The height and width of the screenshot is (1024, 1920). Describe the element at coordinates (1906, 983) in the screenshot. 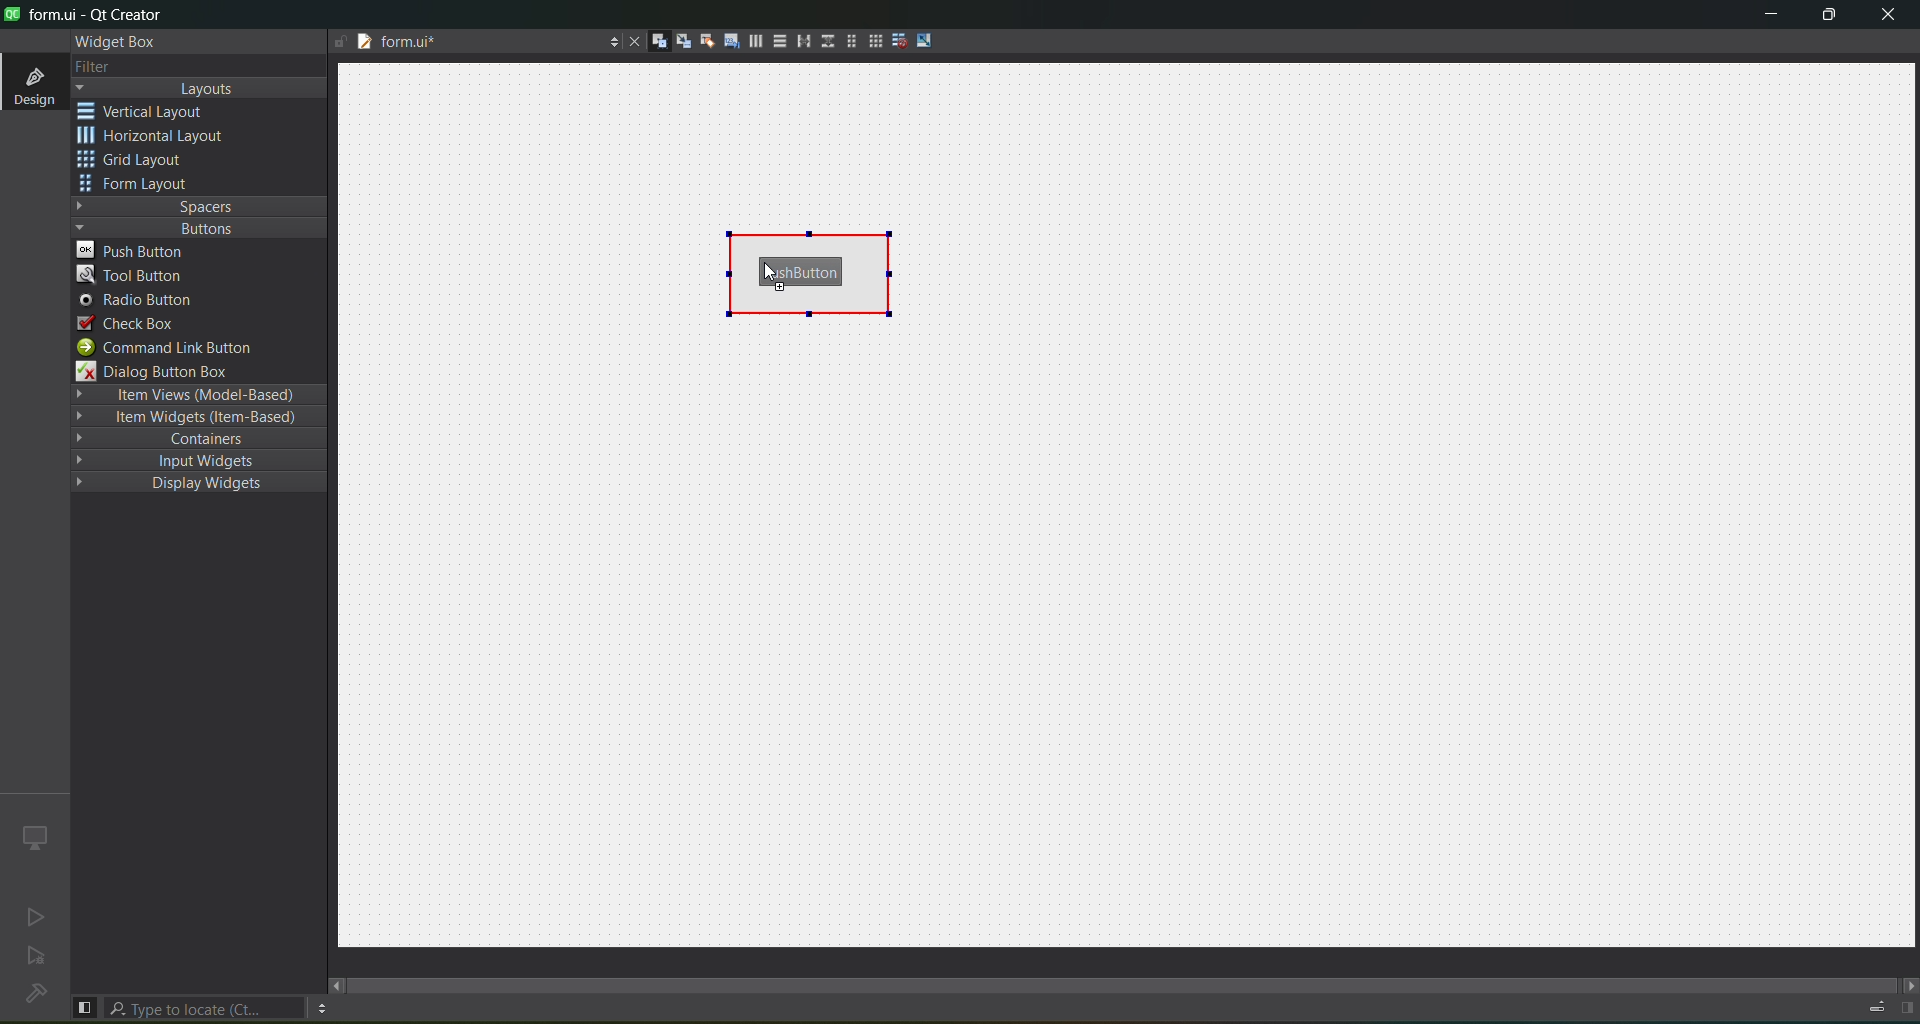

I see `move right` at that location.